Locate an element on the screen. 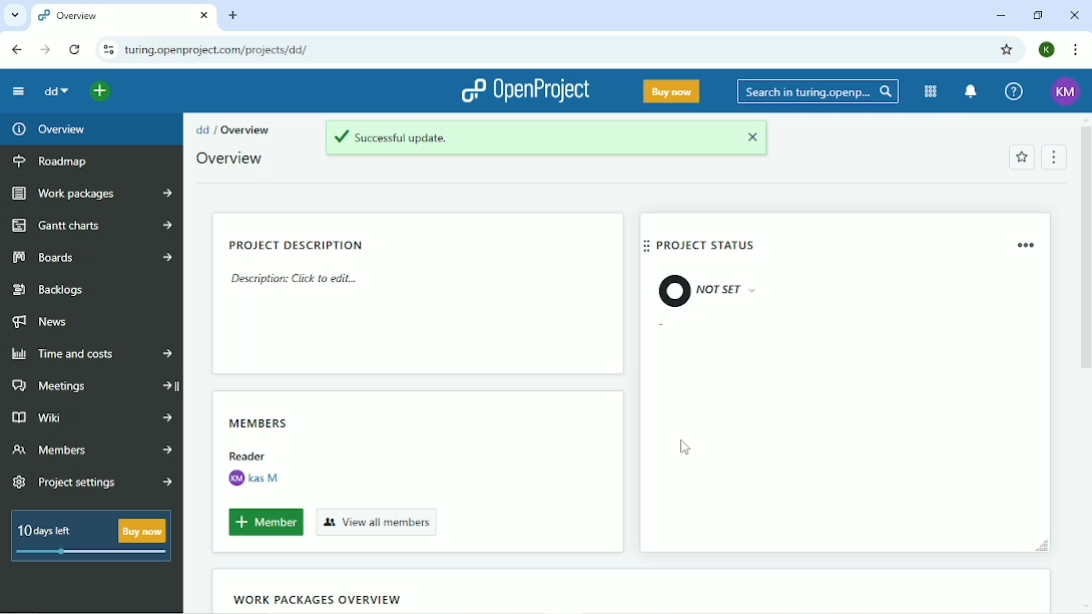  Site is located at coordinates (216, 50).